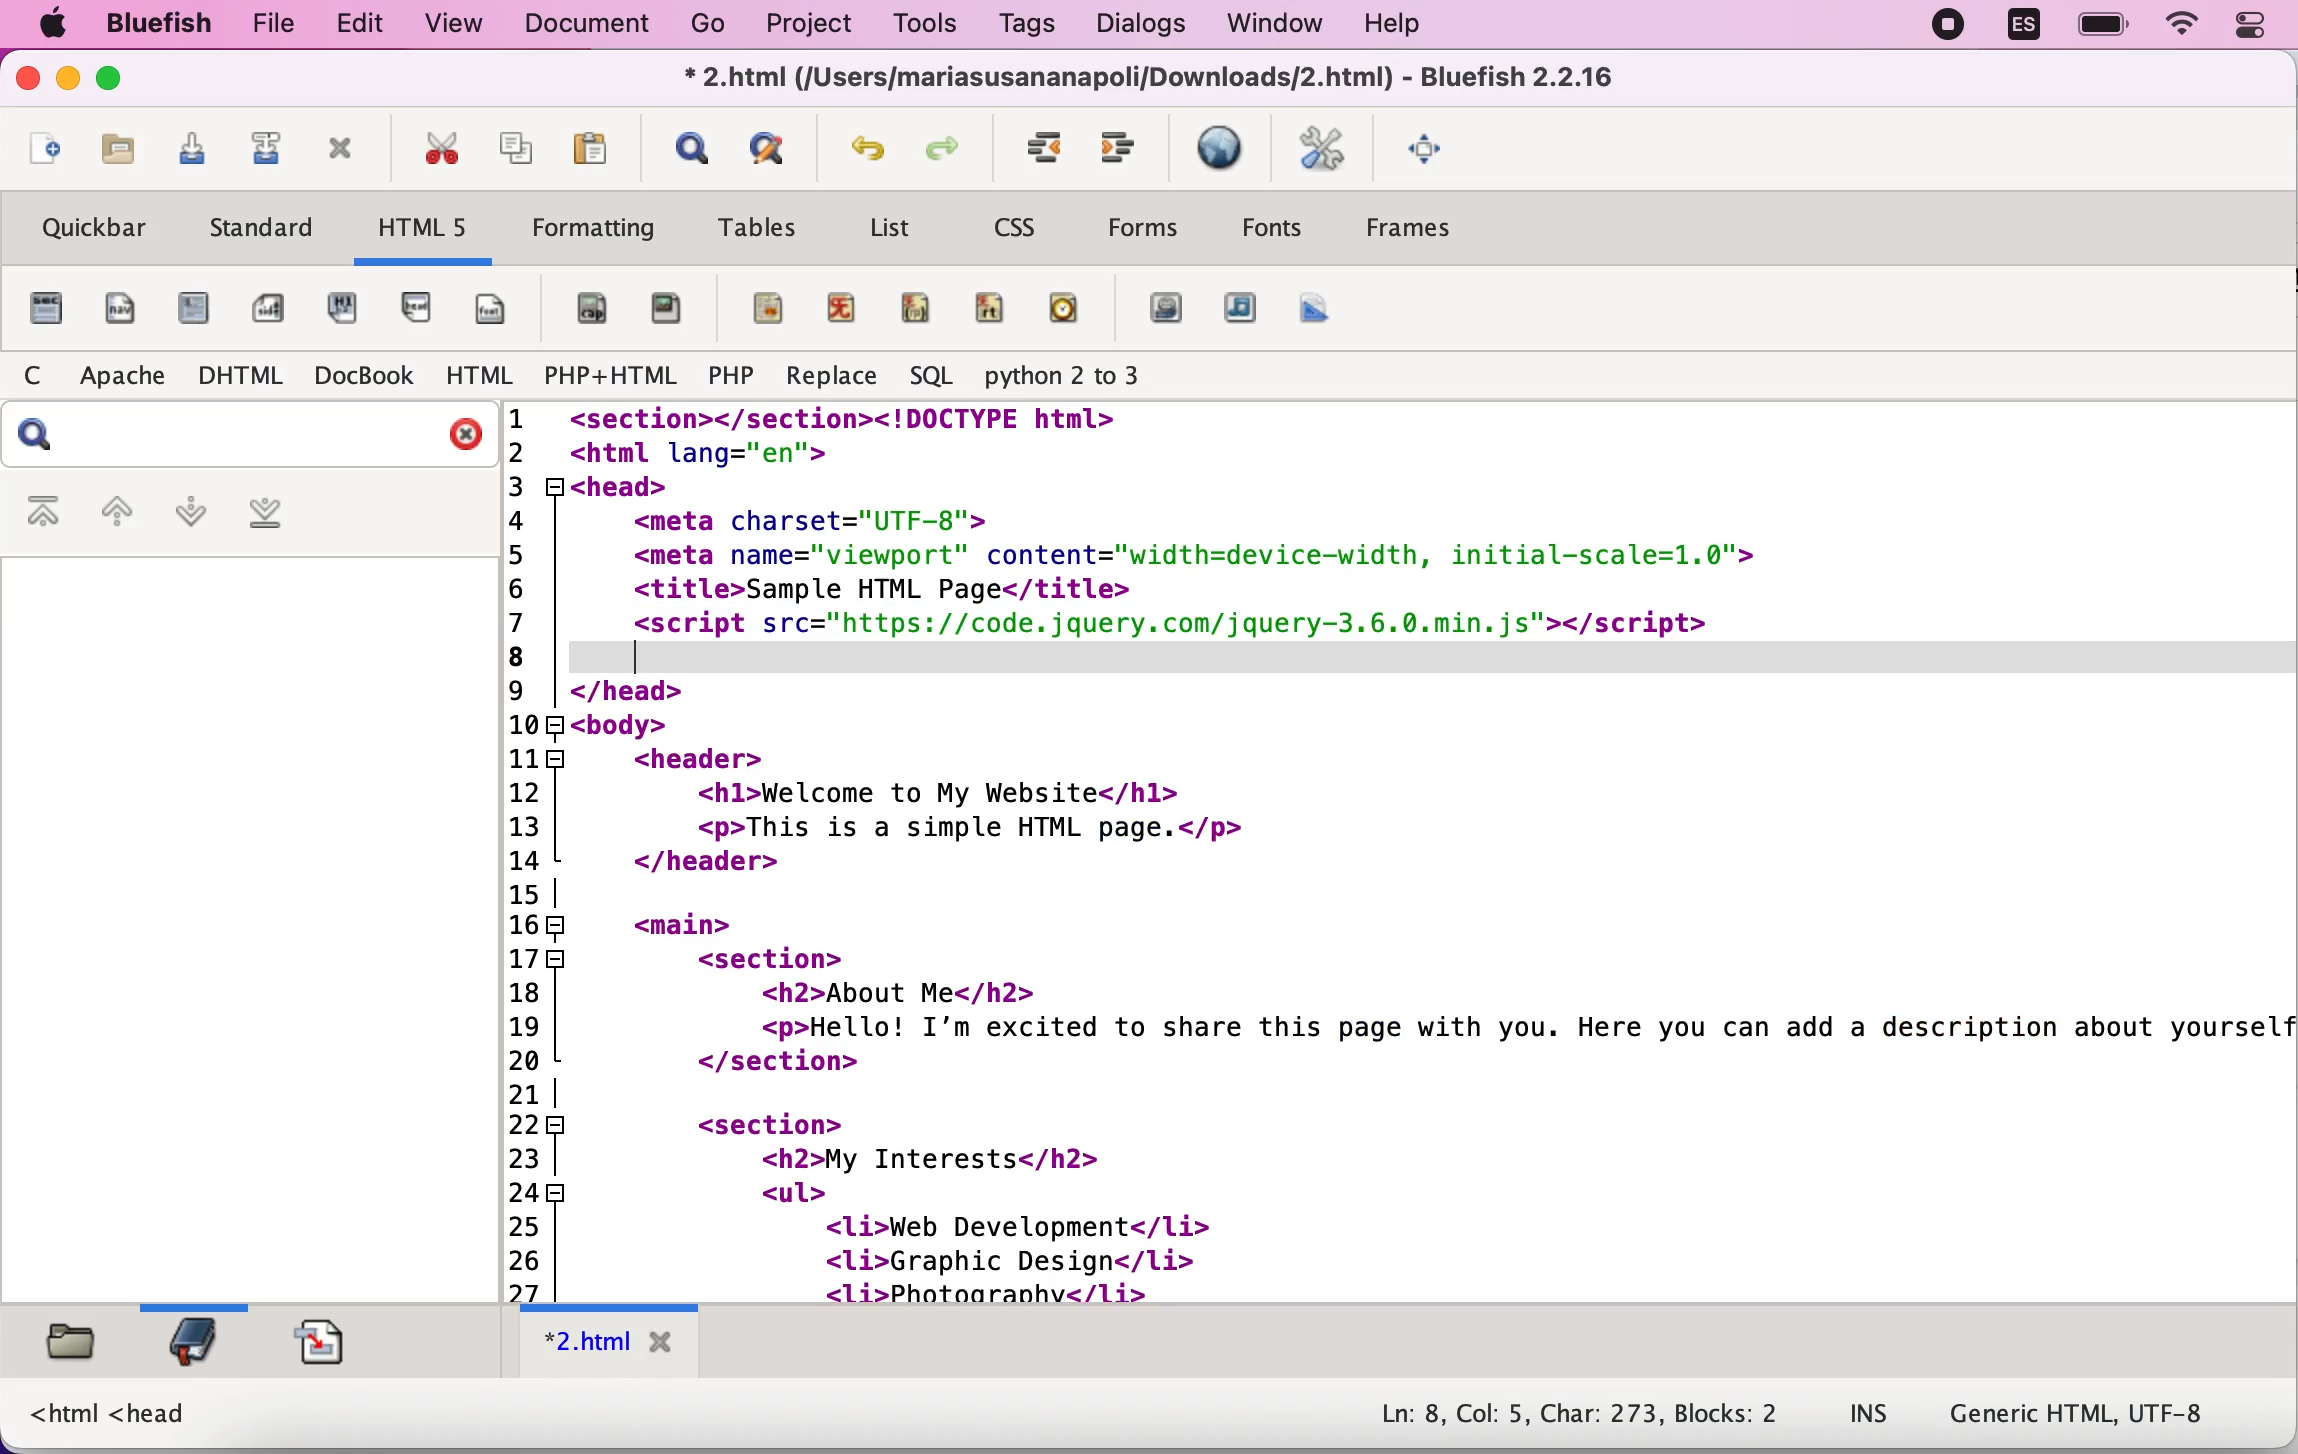 The height and width of the screenshot is (1454, 2298). I want to click on ruby text, so click(993, 307).